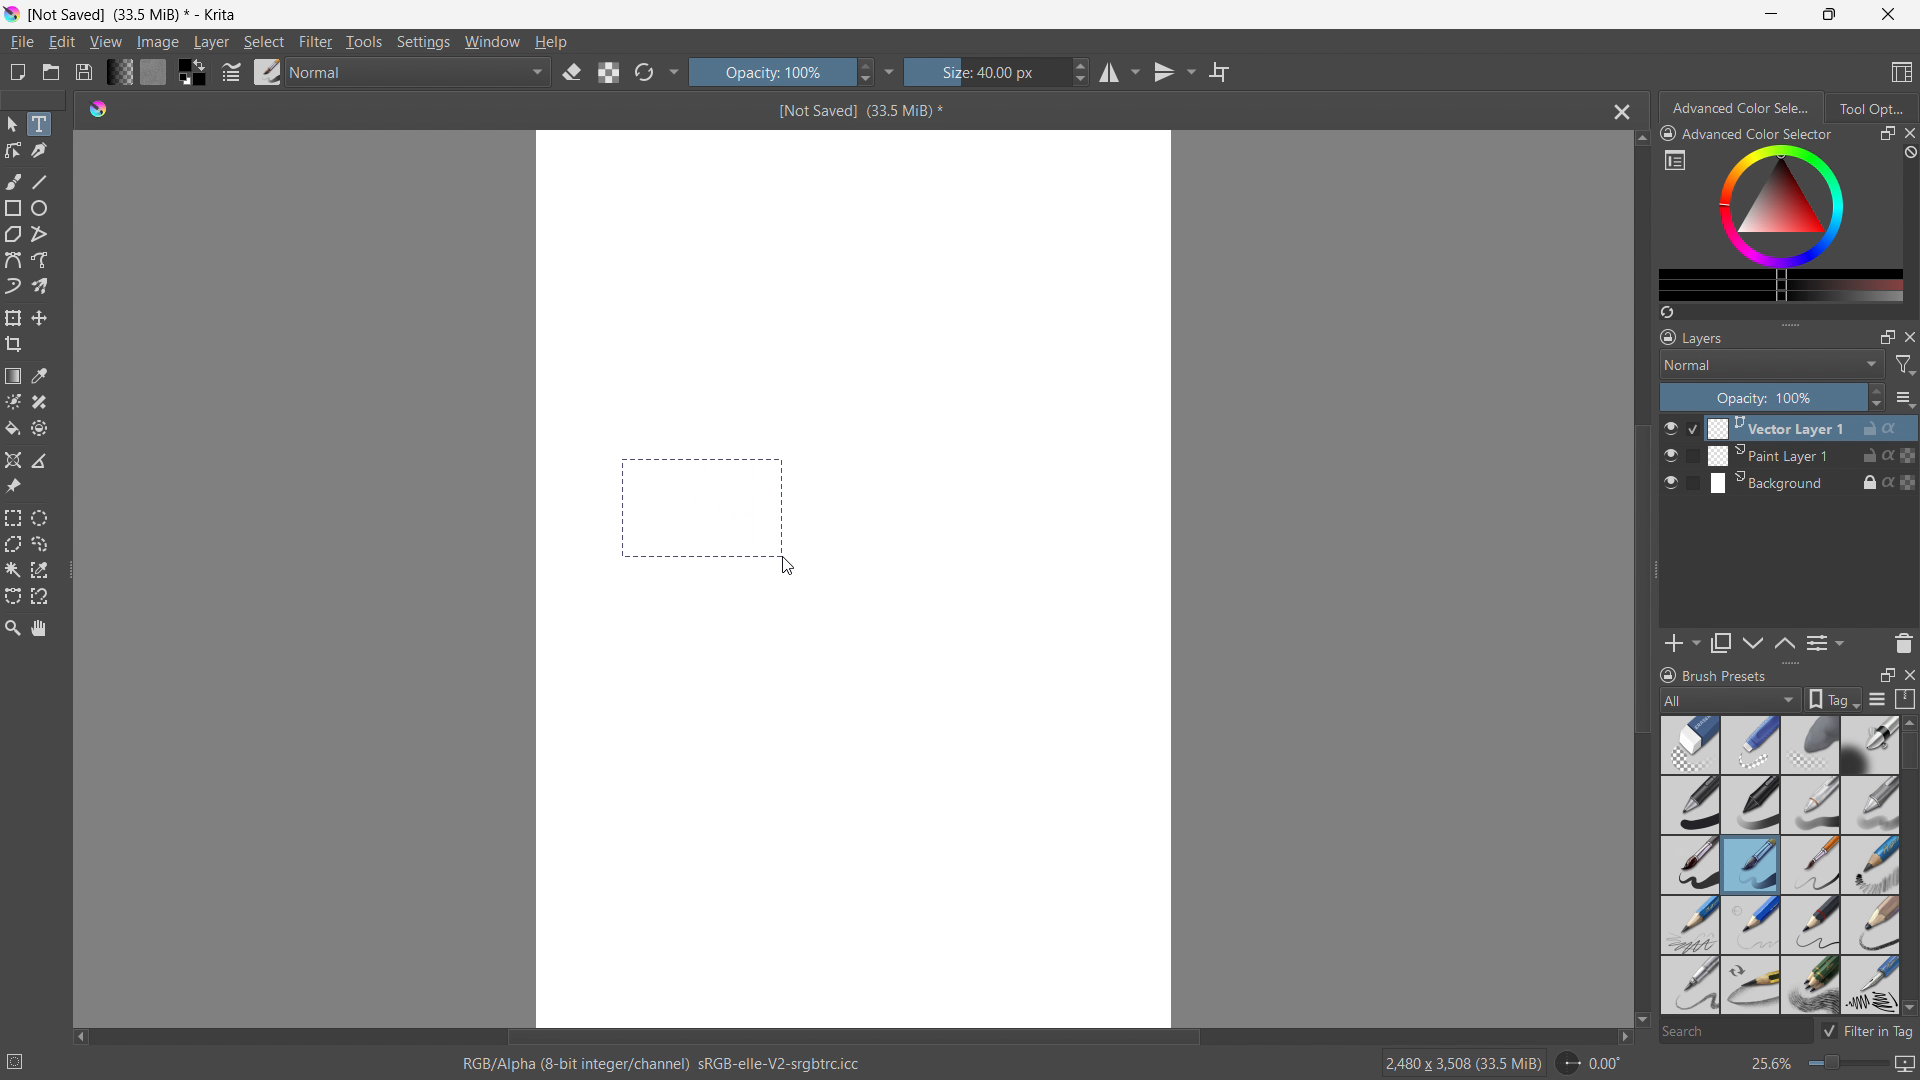 The image size is (1920, 1080). What do you see at coordinates (1751, 865) in the screenshot?
I see `Brush` at bounding box center [1751, 865].